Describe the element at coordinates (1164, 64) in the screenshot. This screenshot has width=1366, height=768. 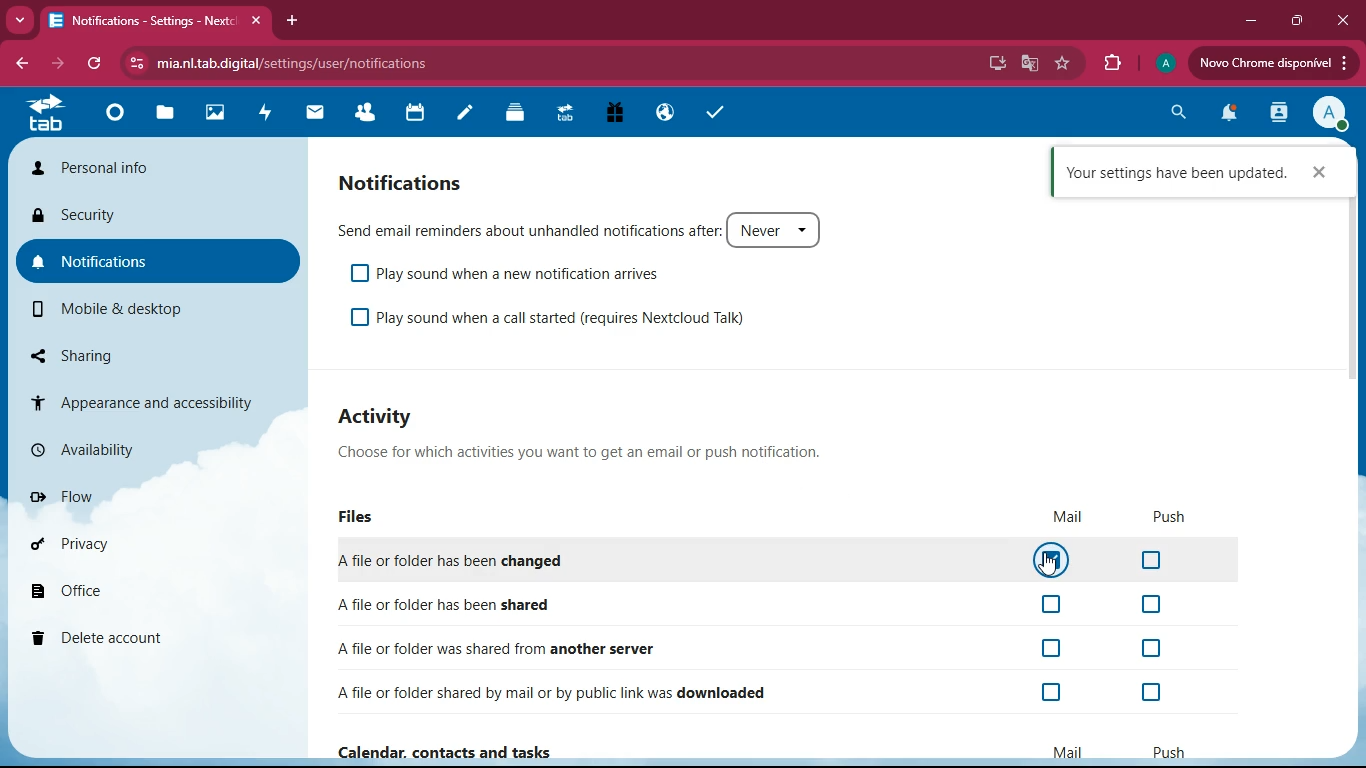
I see `profile` at that location.